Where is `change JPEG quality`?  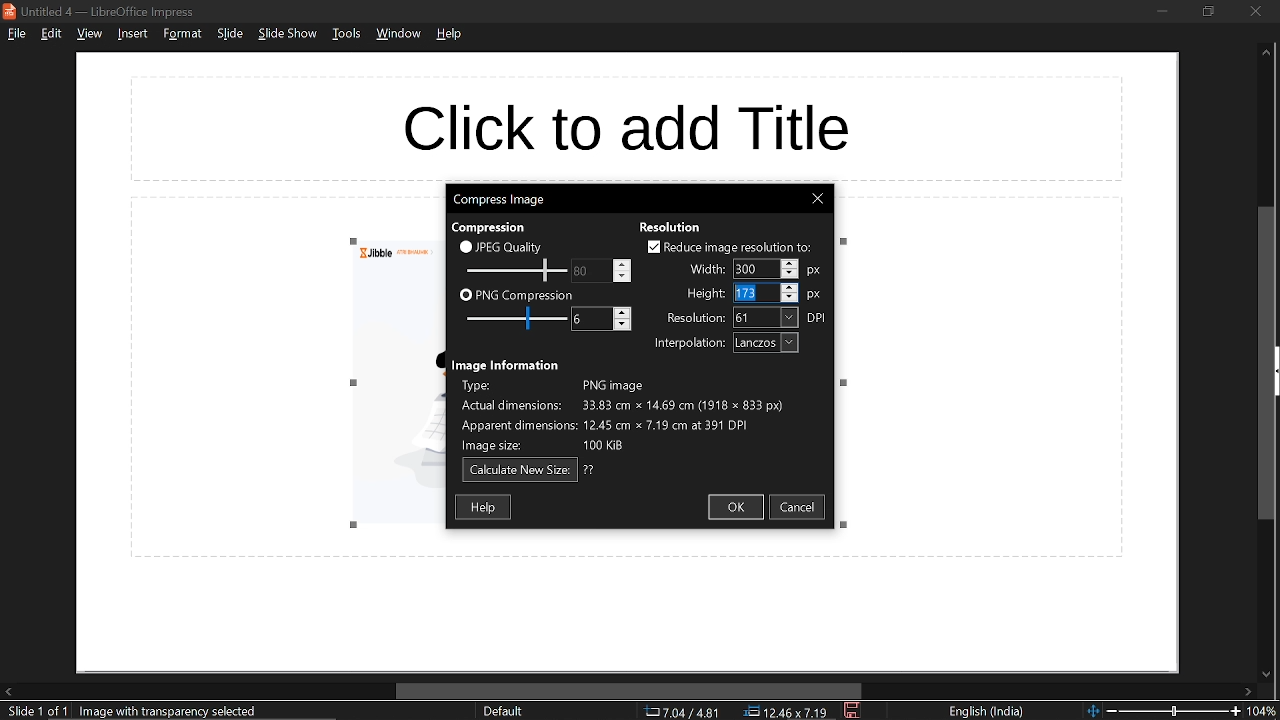
change JPEG quality is located at coordinates (582, 271).